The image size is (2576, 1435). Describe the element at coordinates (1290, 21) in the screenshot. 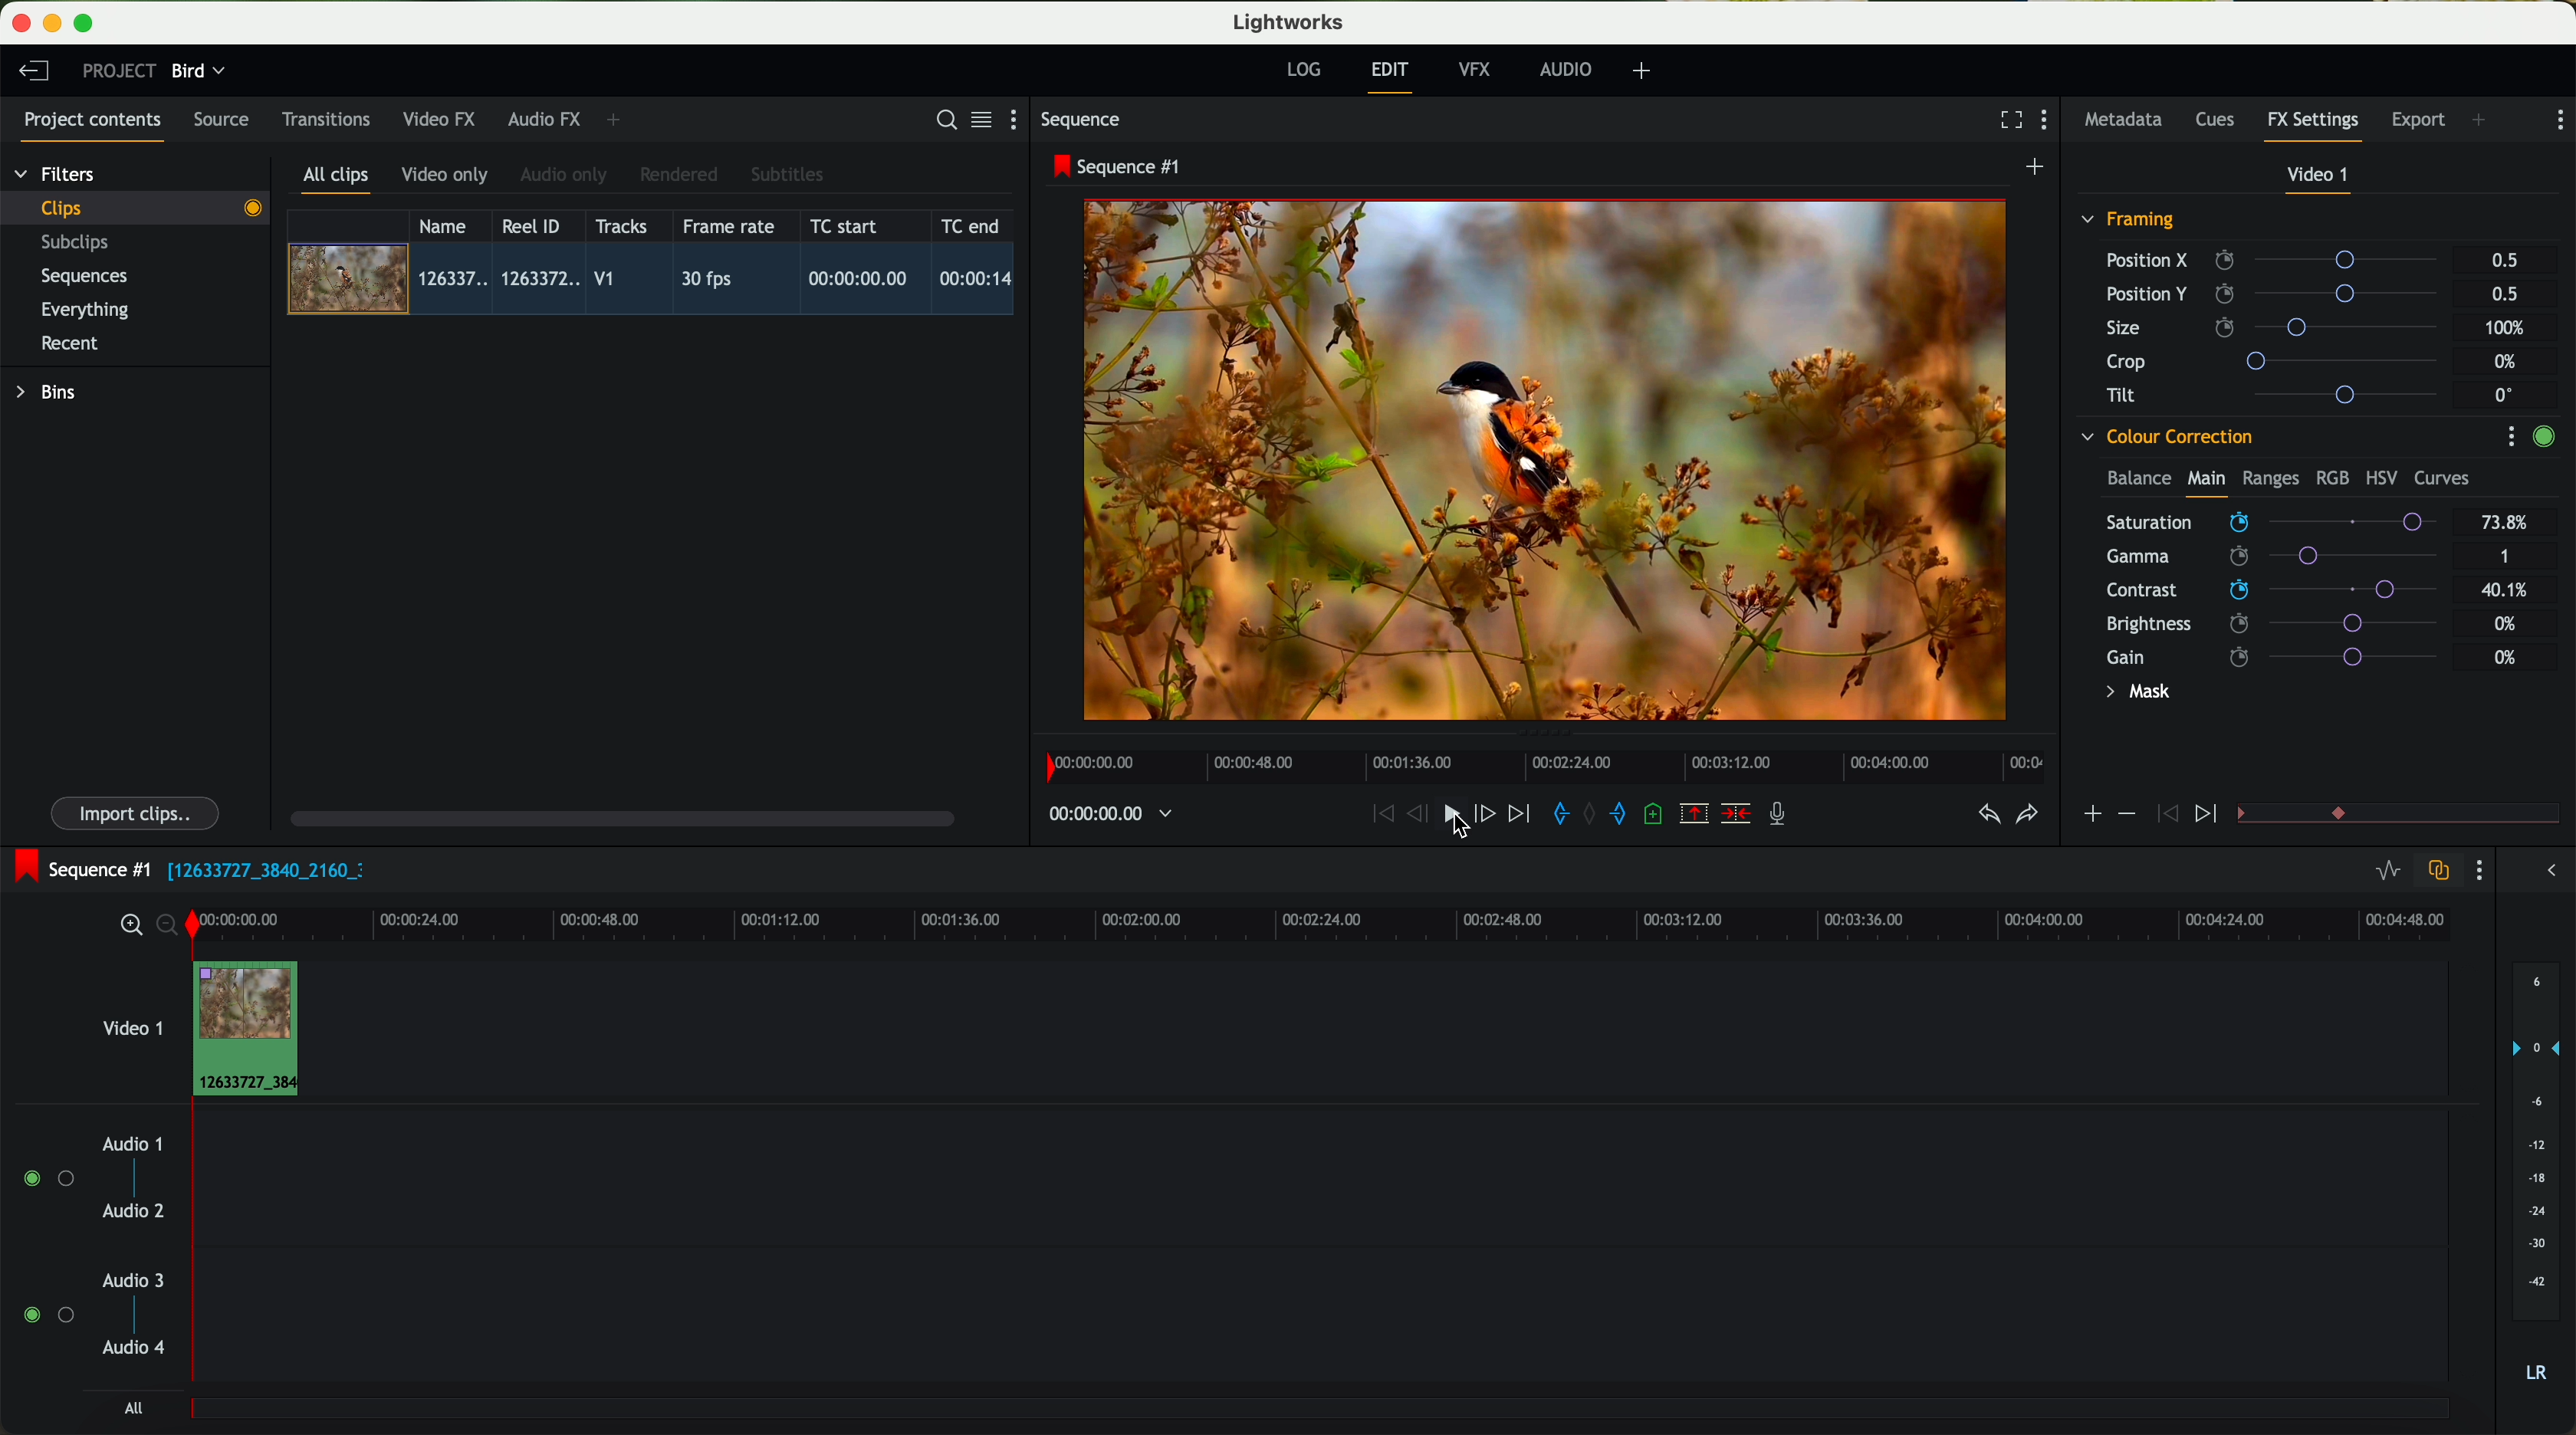

I see `Lightworks` at that location.